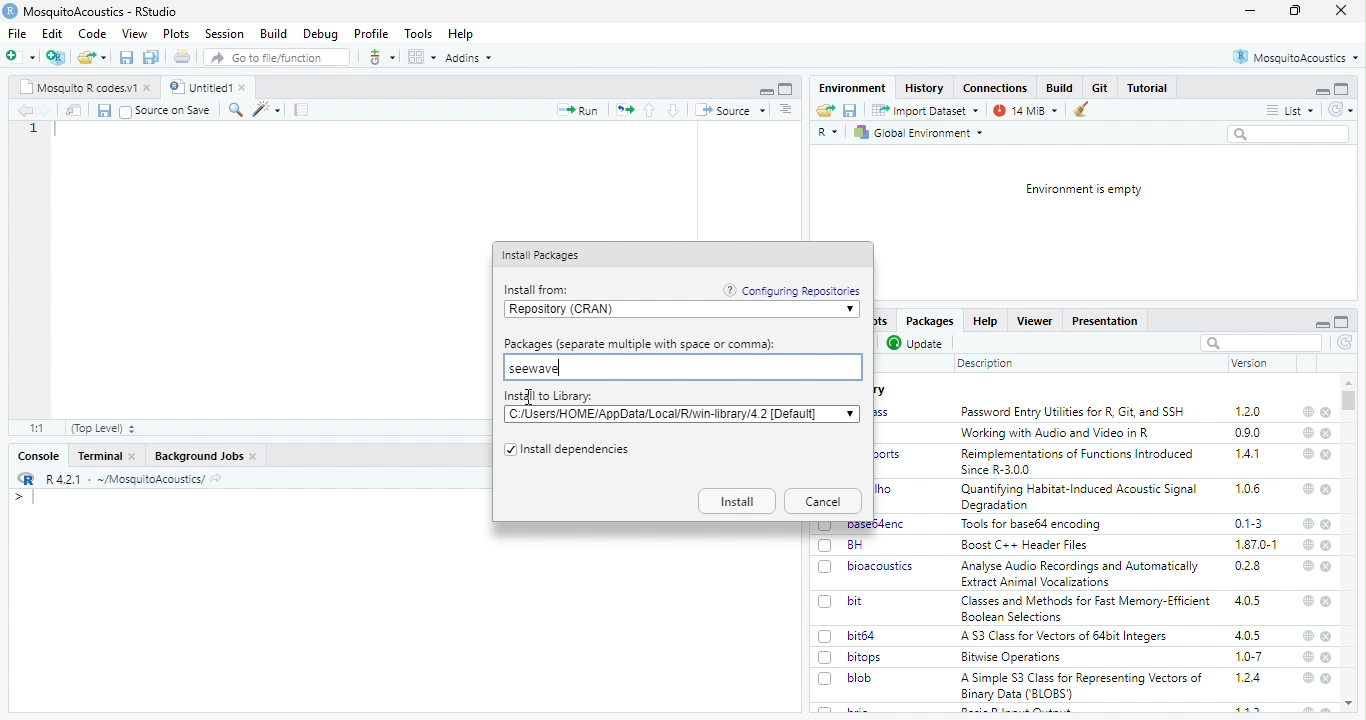 This screenshot has width=1366, height=720. Describe the element at coordinates (123, 479) in the screenshot. I see `R42.1 - ~/MosquitoAcoustics/` at that location.